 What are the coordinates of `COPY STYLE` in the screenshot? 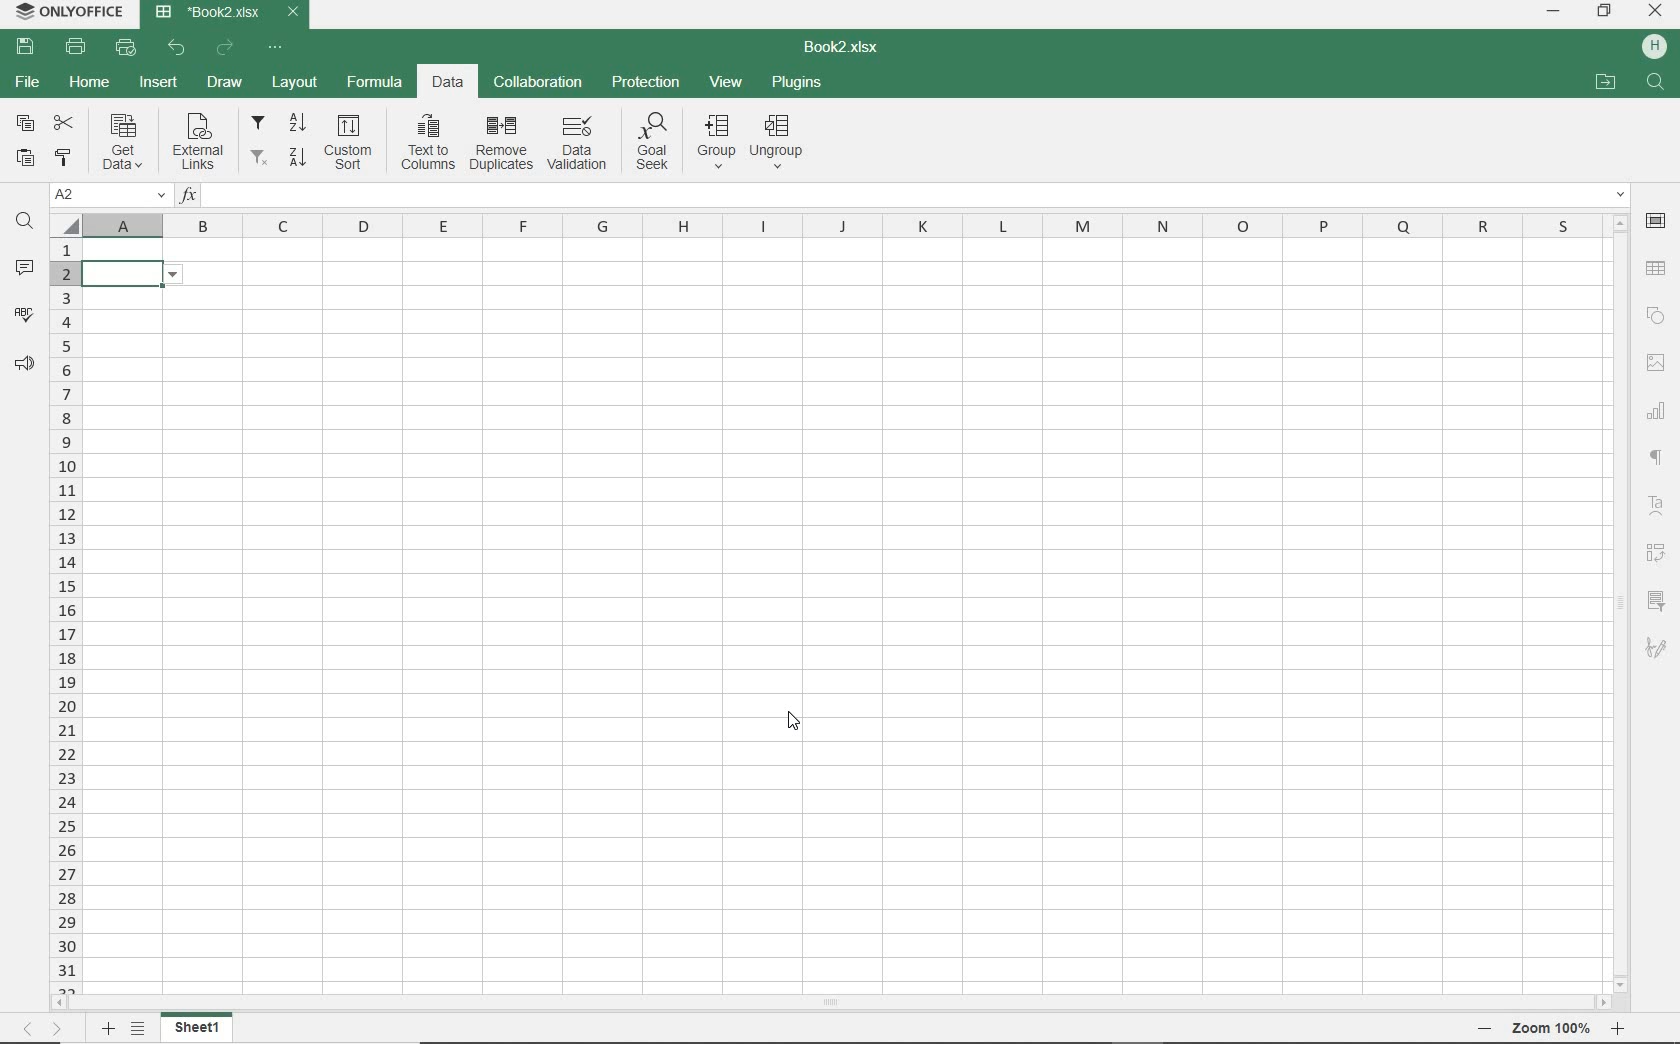 It's located at (65, 159).